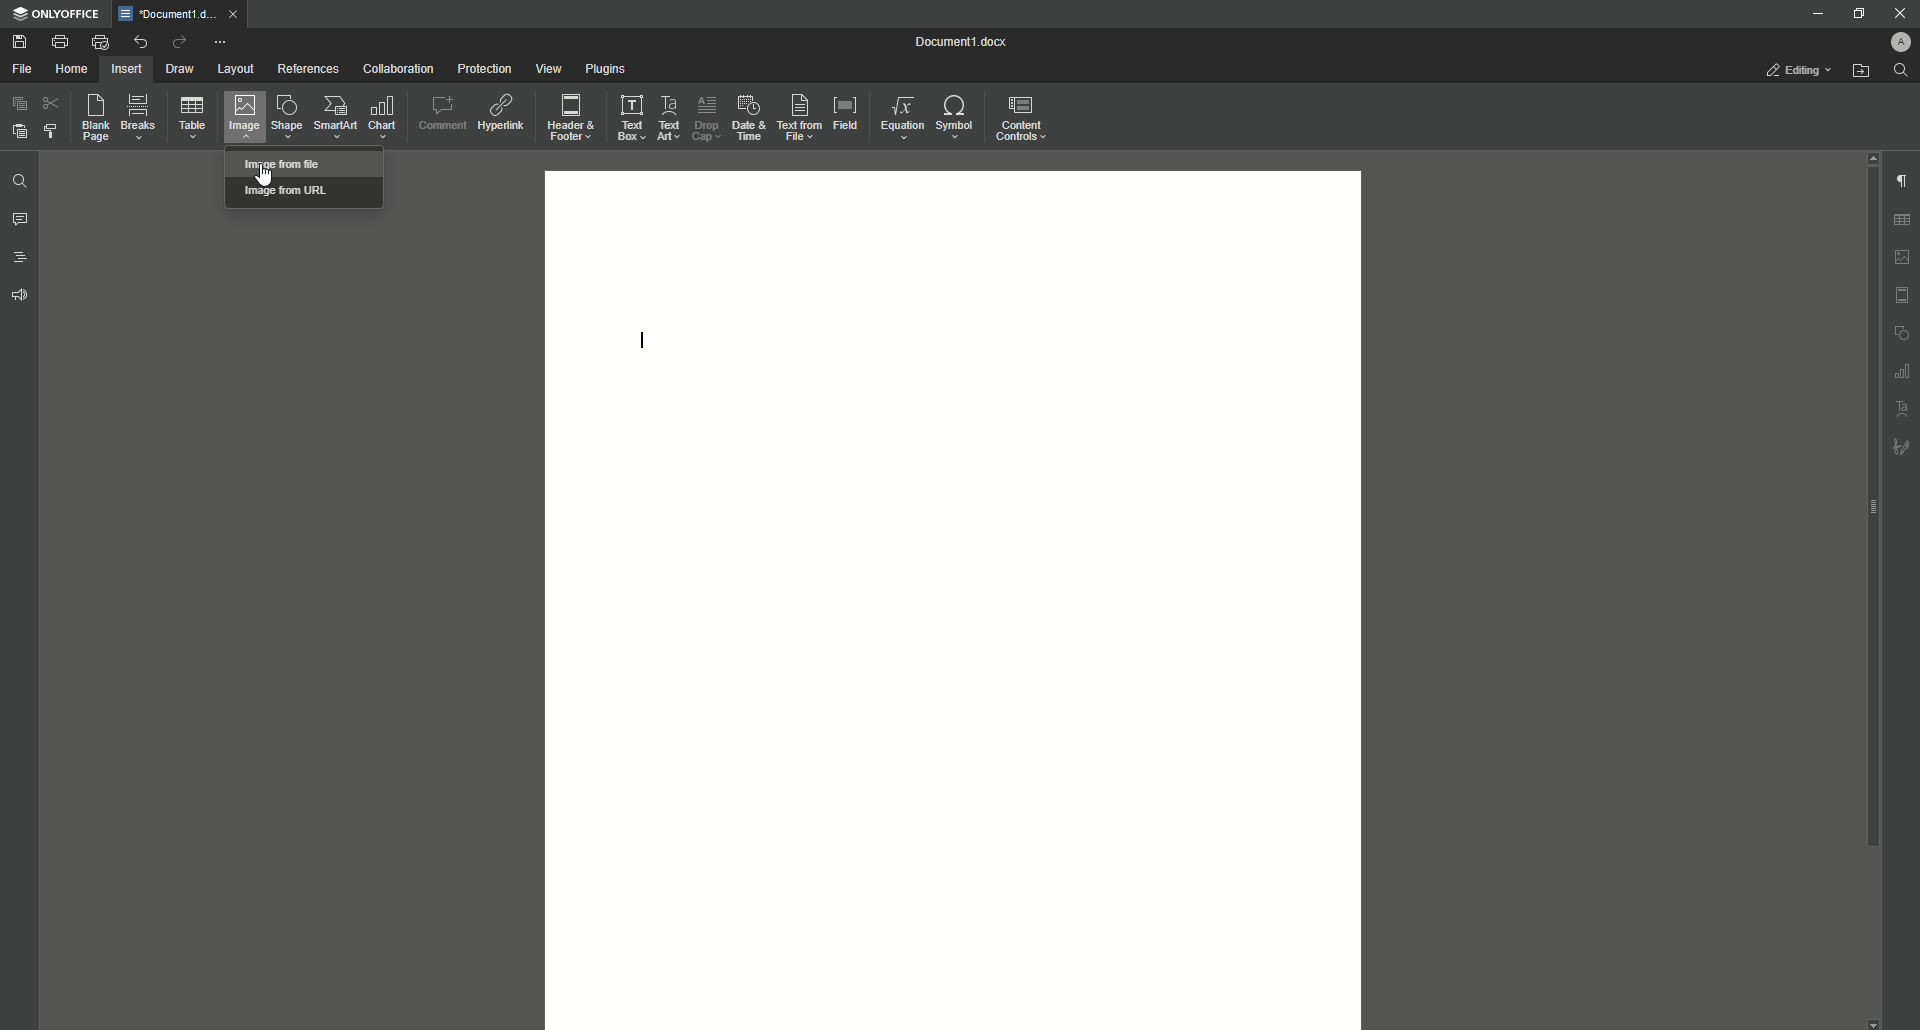 The height and width of the screenshot is (1030, 1920). What do you see at coordinates (1903, 72) in the screenshot?
I see `Find` at bounding box center [1903, 72].